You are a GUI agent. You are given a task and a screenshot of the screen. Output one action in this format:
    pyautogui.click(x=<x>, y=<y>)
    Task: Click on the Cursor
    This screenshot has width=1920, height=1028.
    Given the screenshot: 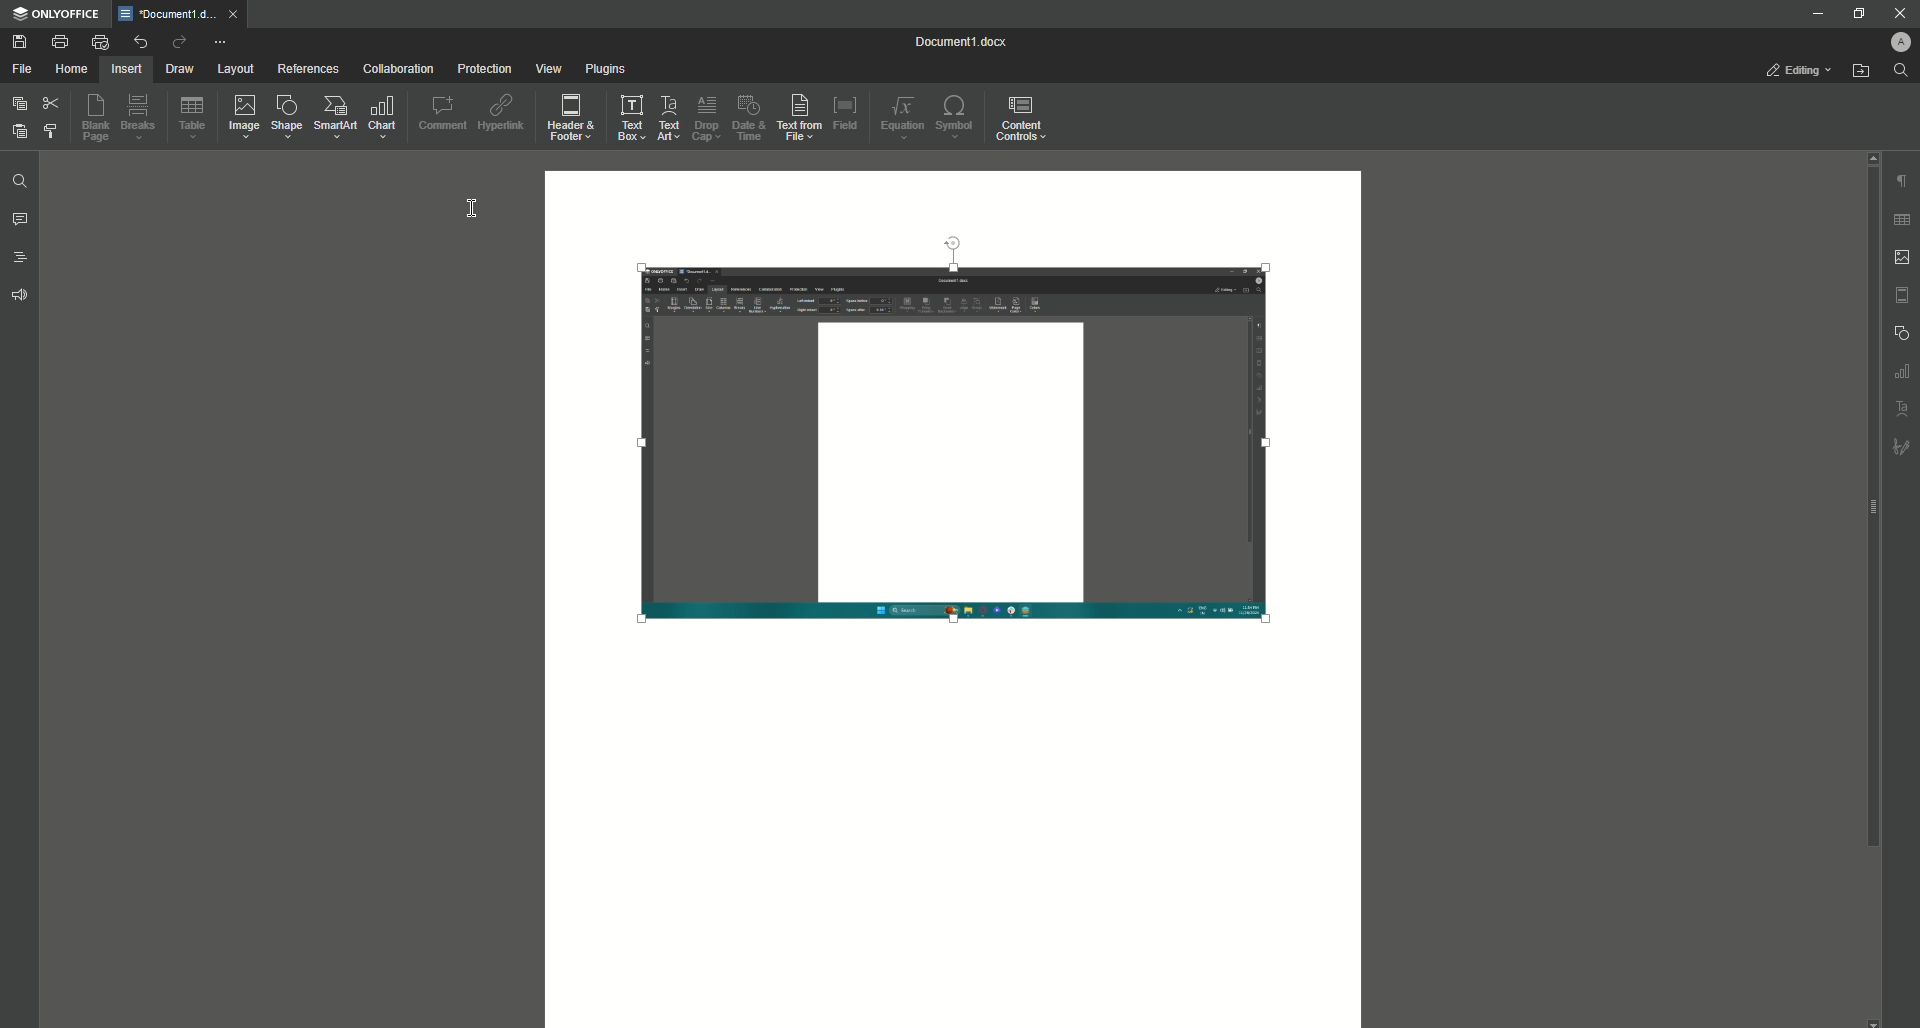 What is the action you would take?
    pyautogui.click(x=468, y=208)
    